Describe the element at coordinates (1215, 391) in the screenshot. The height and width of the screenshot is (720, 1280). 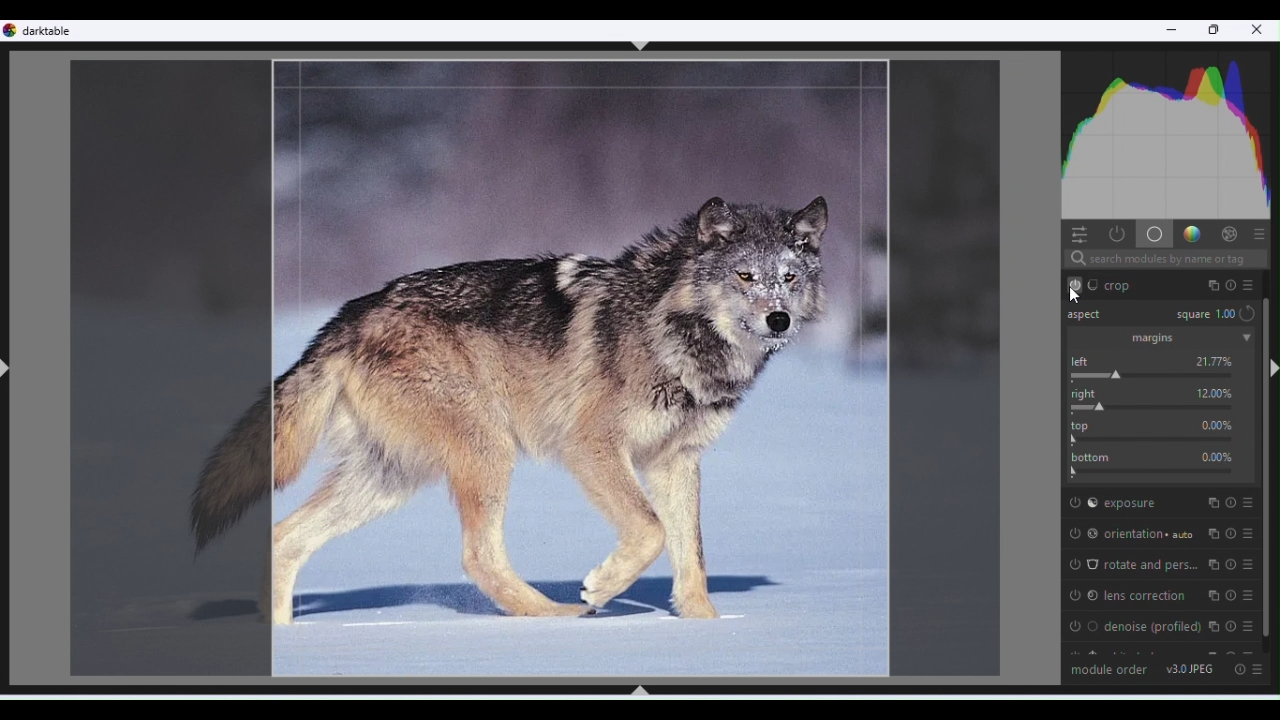
I see `value` at that location.